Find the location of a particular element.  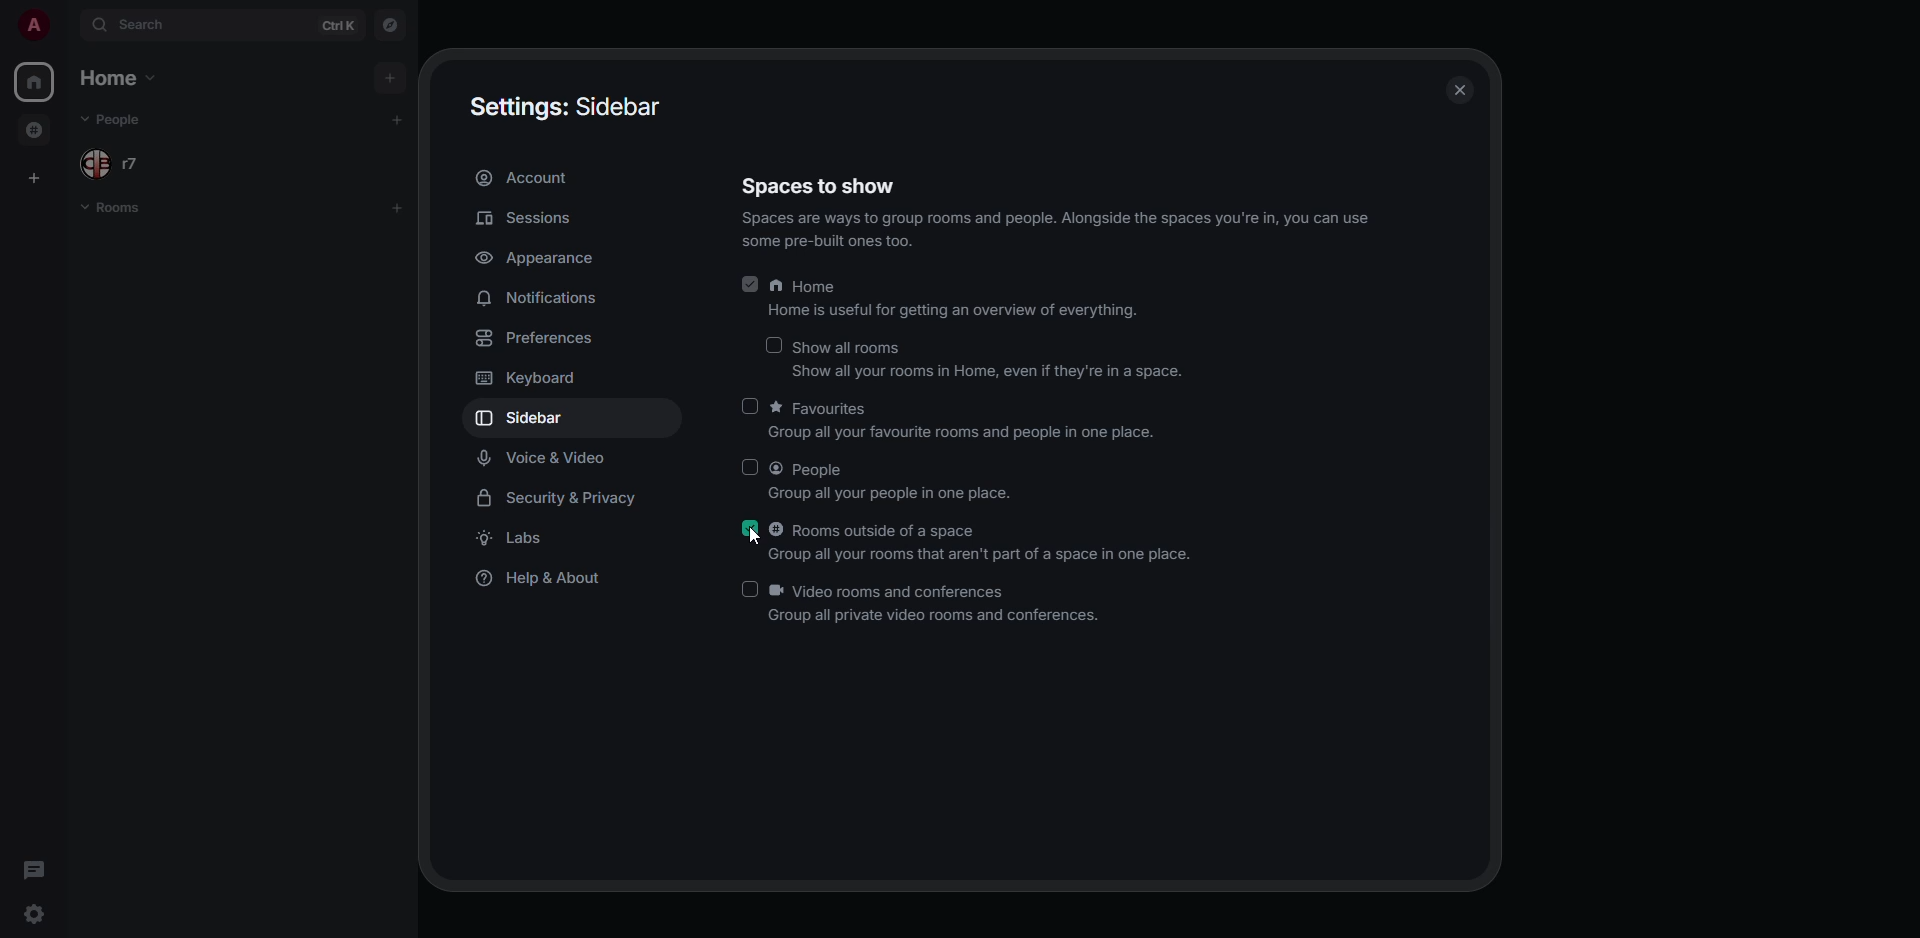

 Rooms outside of a space Group all your rooms that aren't part of a space in one place. is located at coordinates (982, 539).